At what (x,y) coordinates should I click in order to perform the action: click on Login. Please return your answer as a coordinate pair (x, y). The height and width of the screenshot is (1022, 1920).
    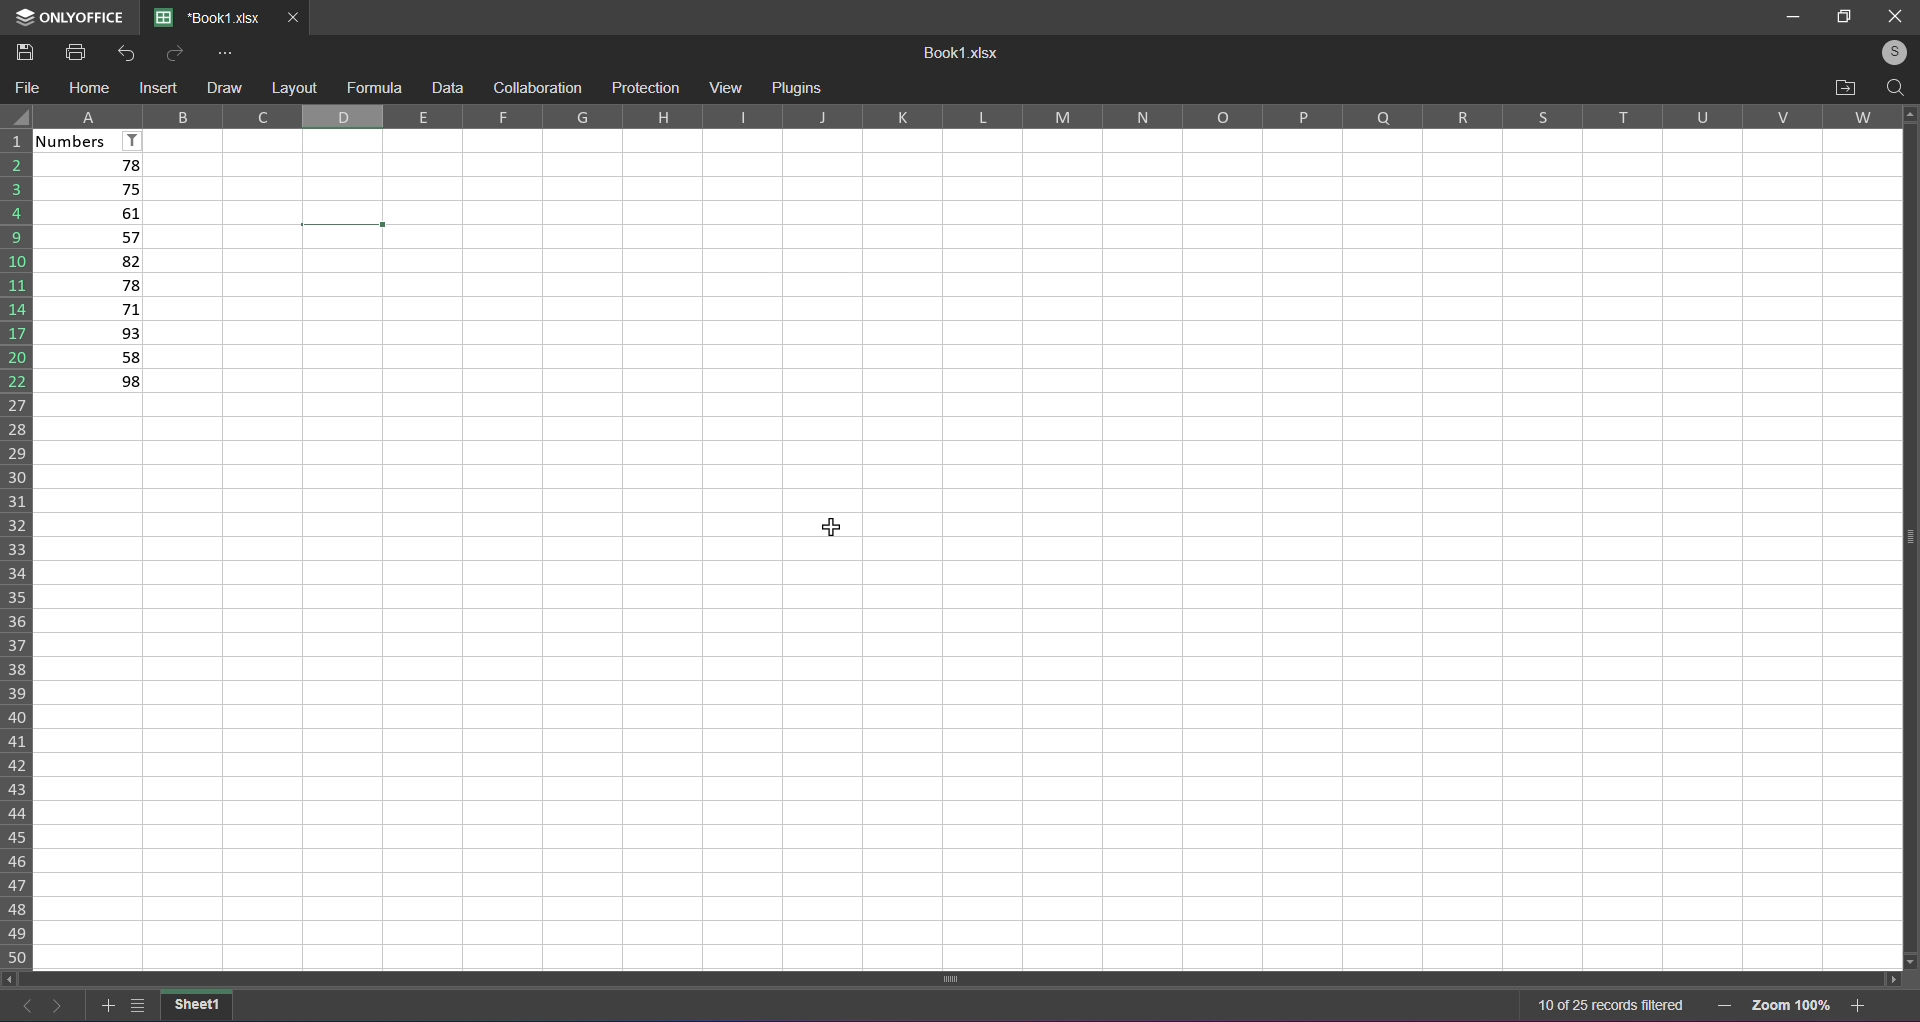
    Looking at the image, I should click on (1887, 53).